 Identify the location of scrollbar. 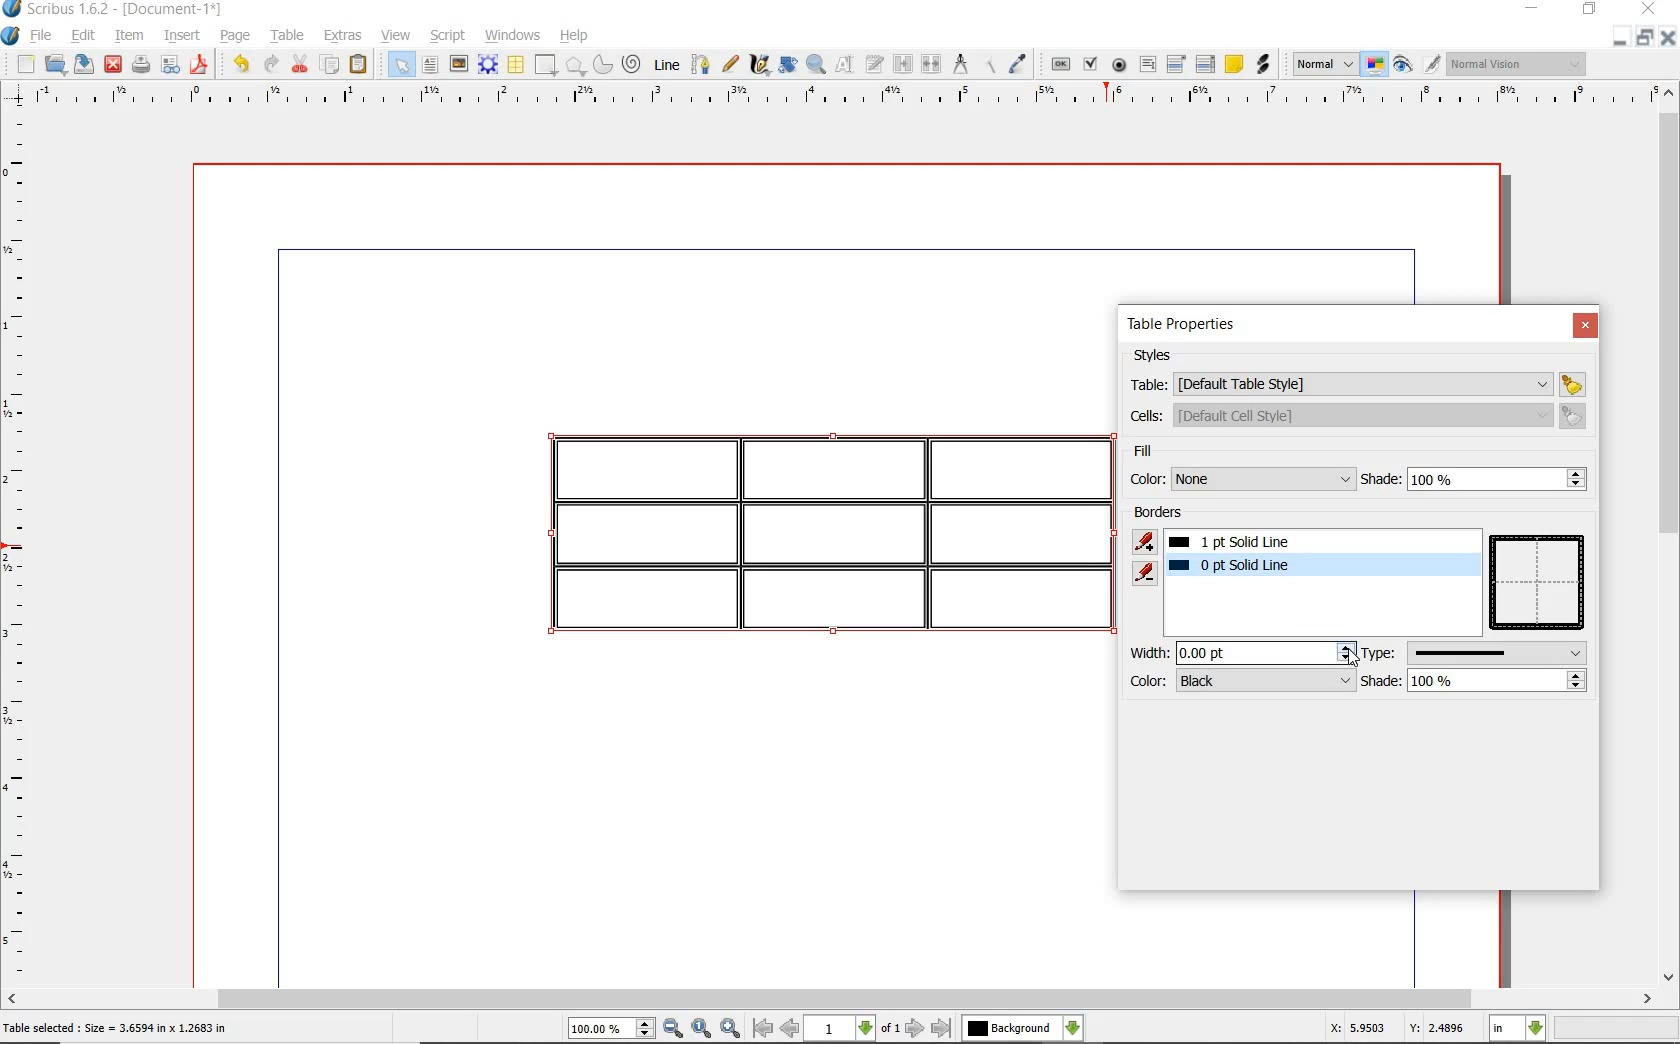
(1670, 532).